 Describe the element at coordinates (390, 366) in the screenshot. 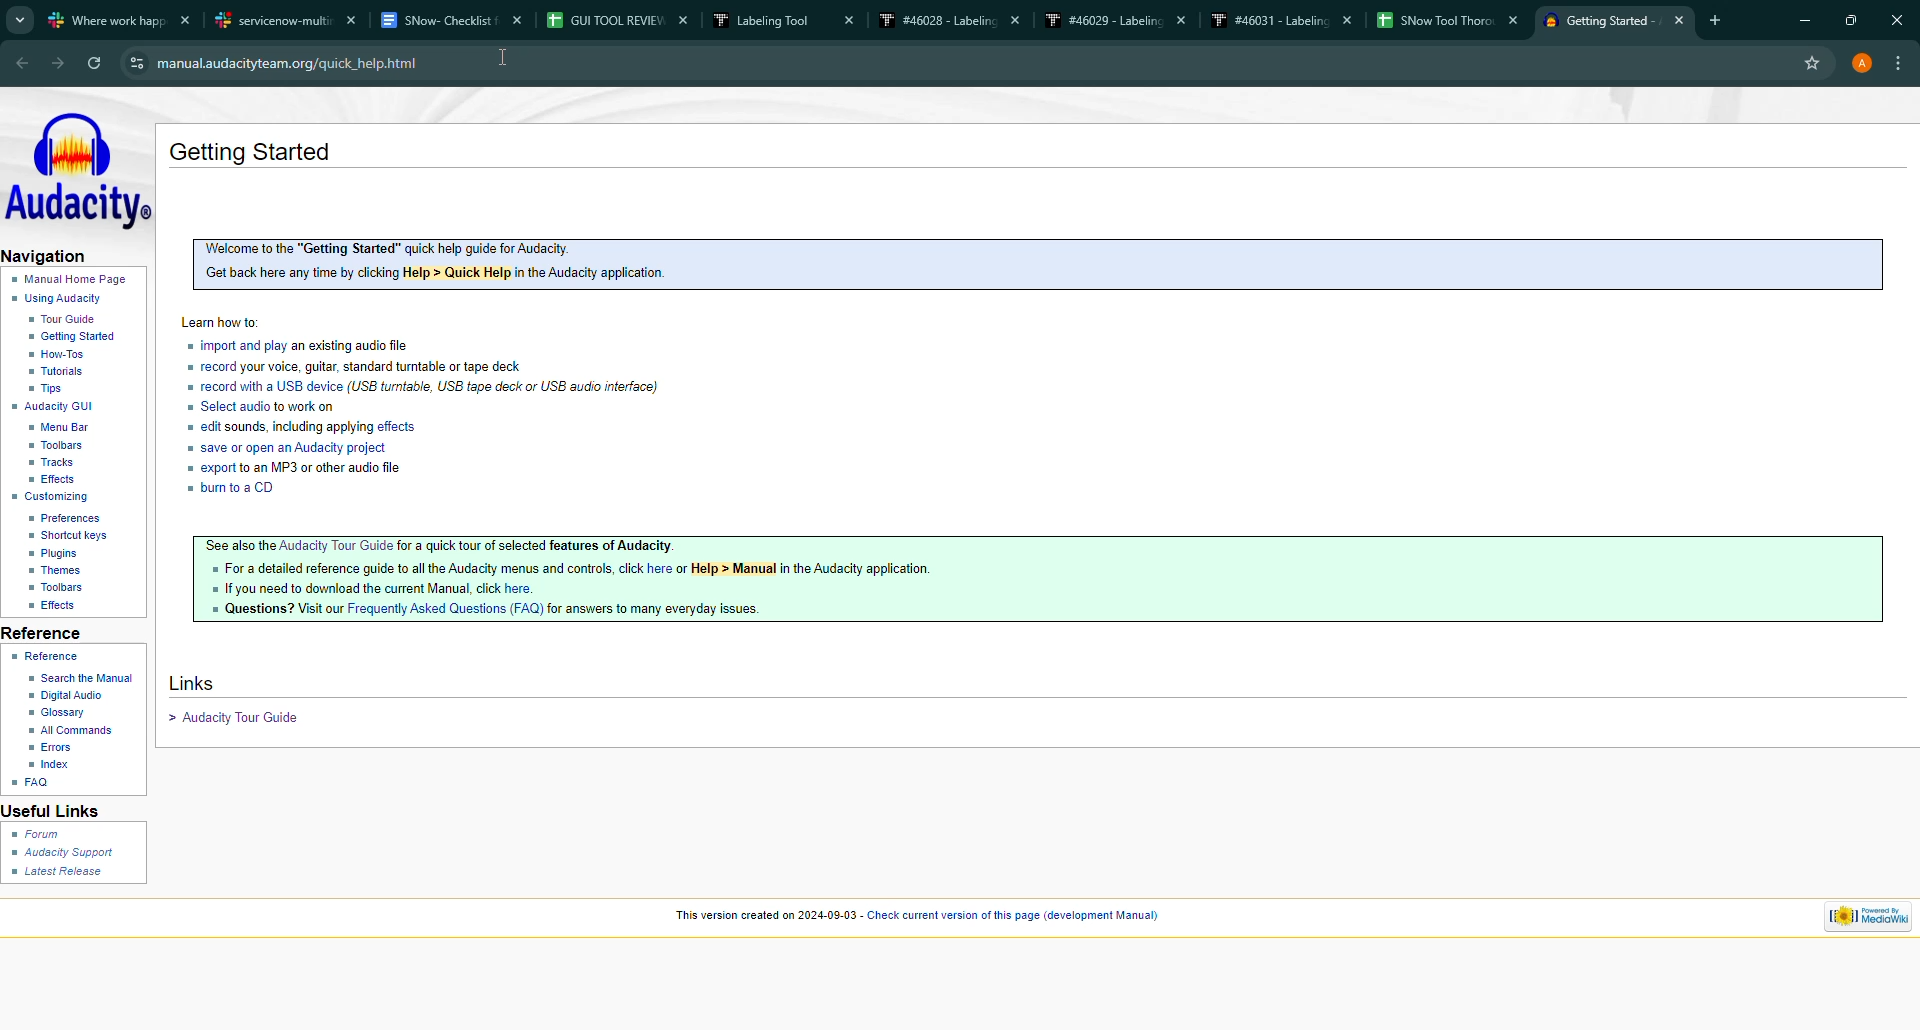

I see `your voice, guitar, standard turntable or tape deck.` at that location.